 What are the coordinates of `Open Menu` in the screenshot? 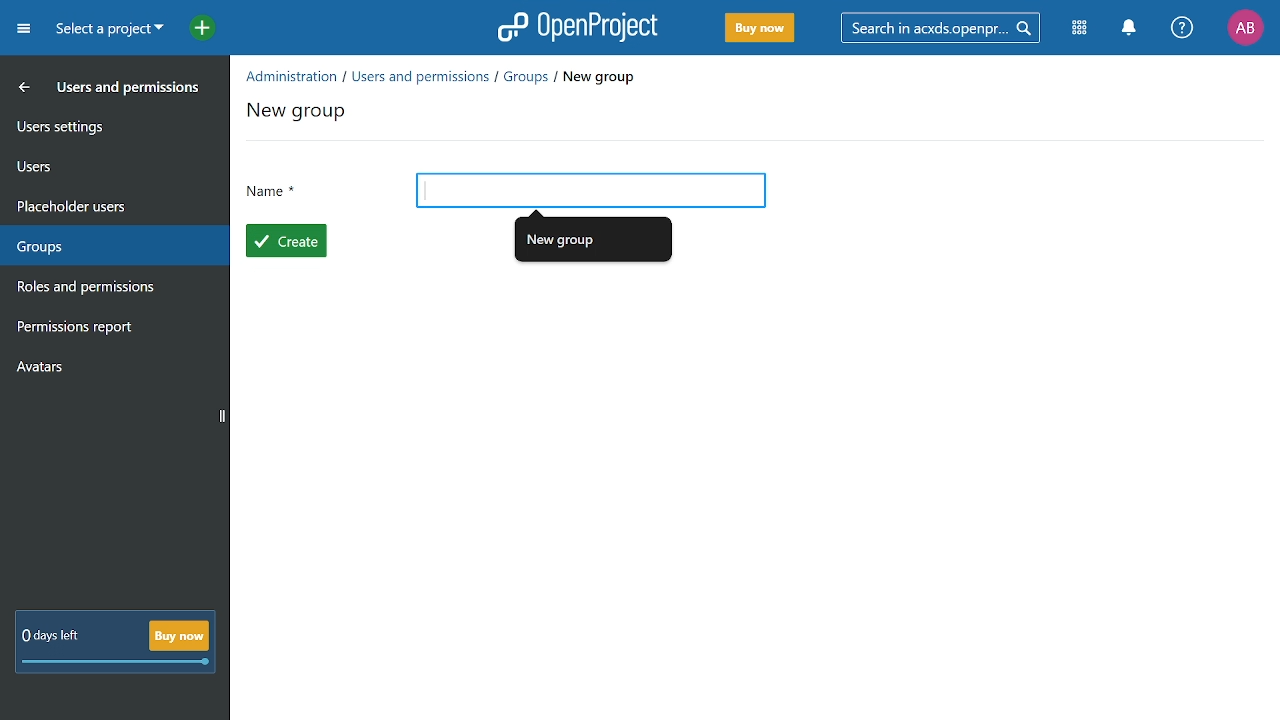 It's located at (27, 32).